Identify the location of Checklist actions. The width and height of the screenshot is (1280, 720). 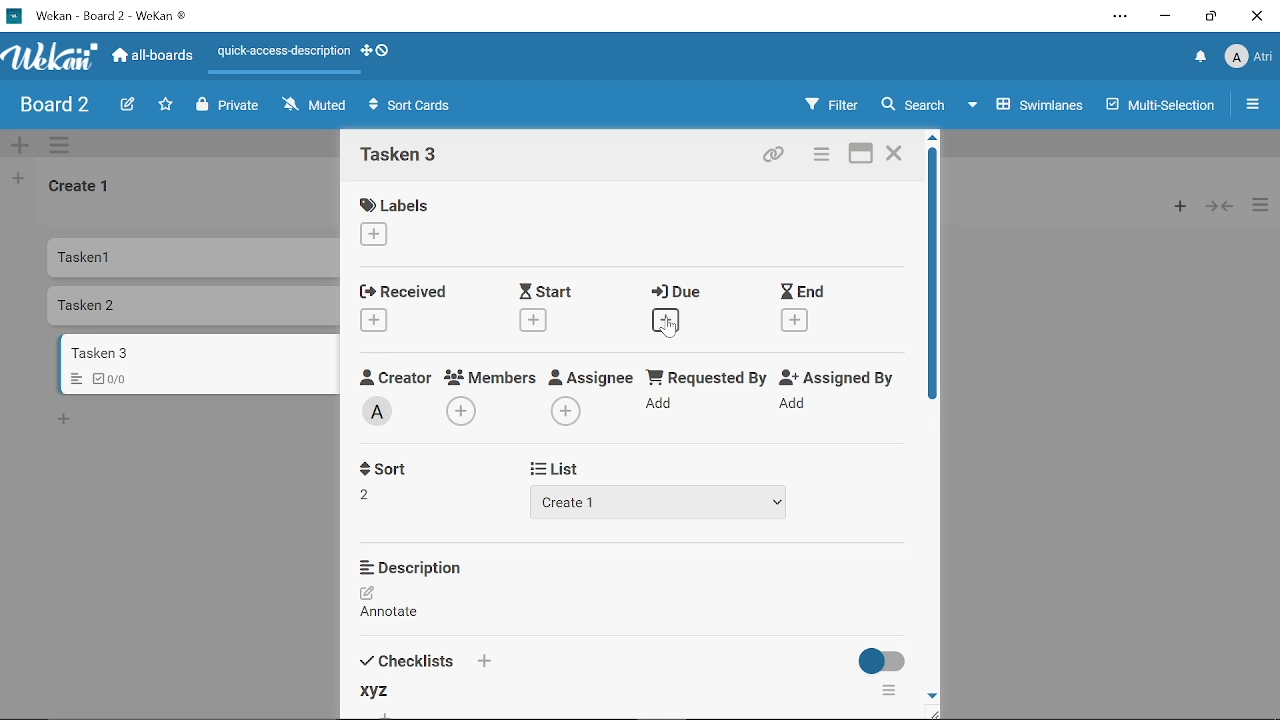
(891, 691).